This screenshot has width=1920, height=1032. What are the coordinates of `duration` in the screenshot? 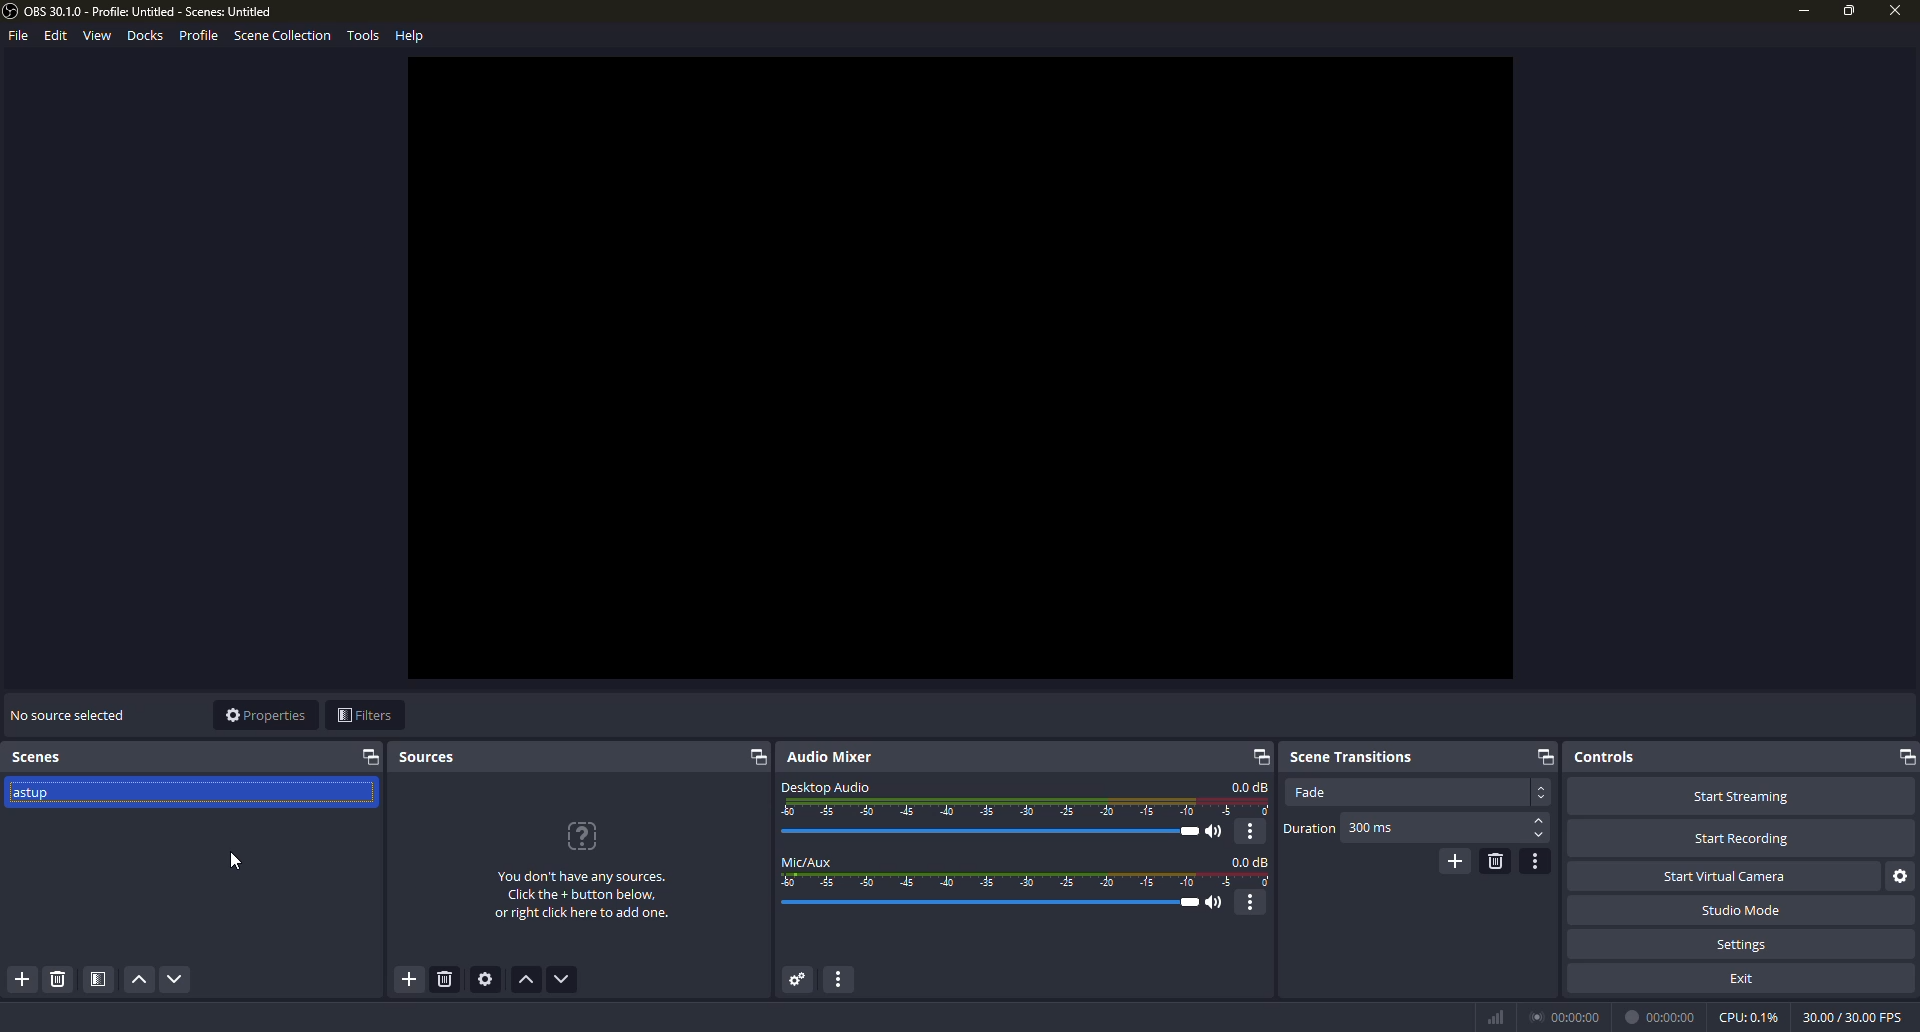 It's located at (1309, 829).